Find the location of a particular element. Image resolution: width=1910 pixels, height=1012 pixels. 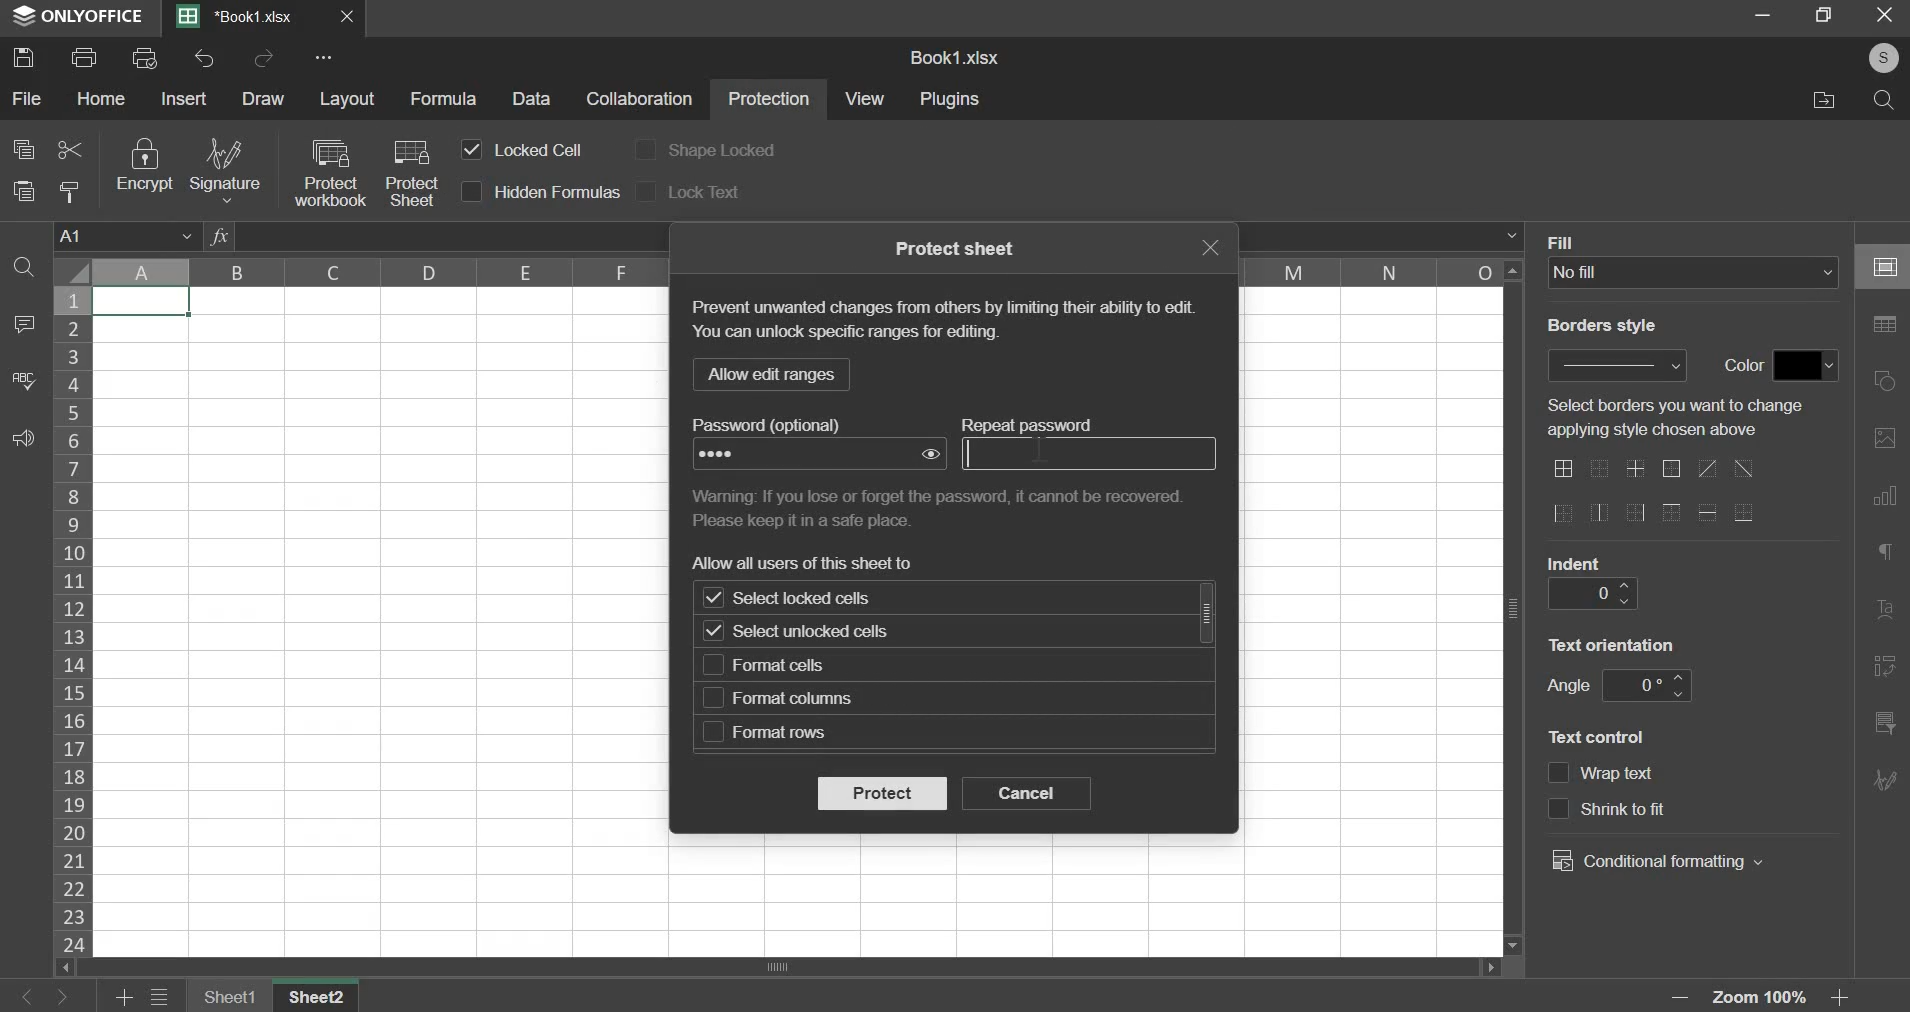

checkbox is located at coordinates (649, 190).